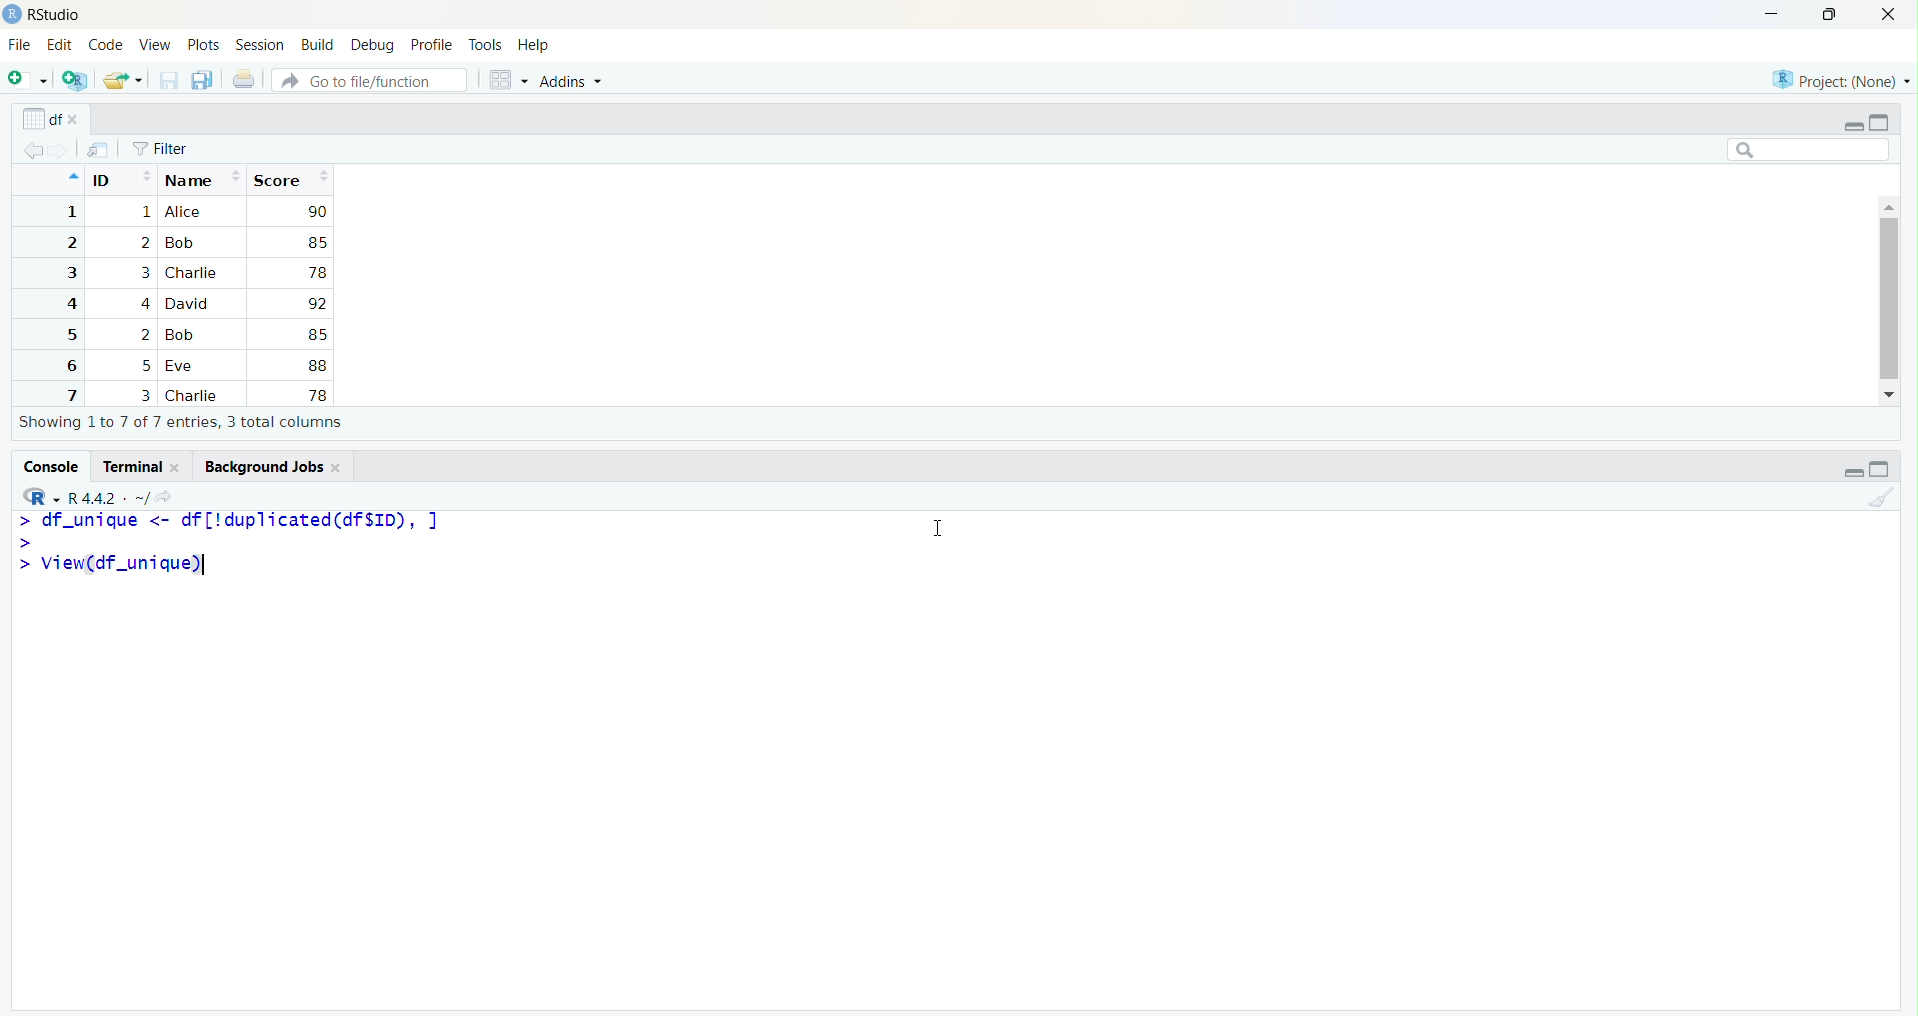 The height and width of the screenshot is (1016, 1918). Describe the element at coordinates (33, 151) in the screenshot. I see `back` at that location.